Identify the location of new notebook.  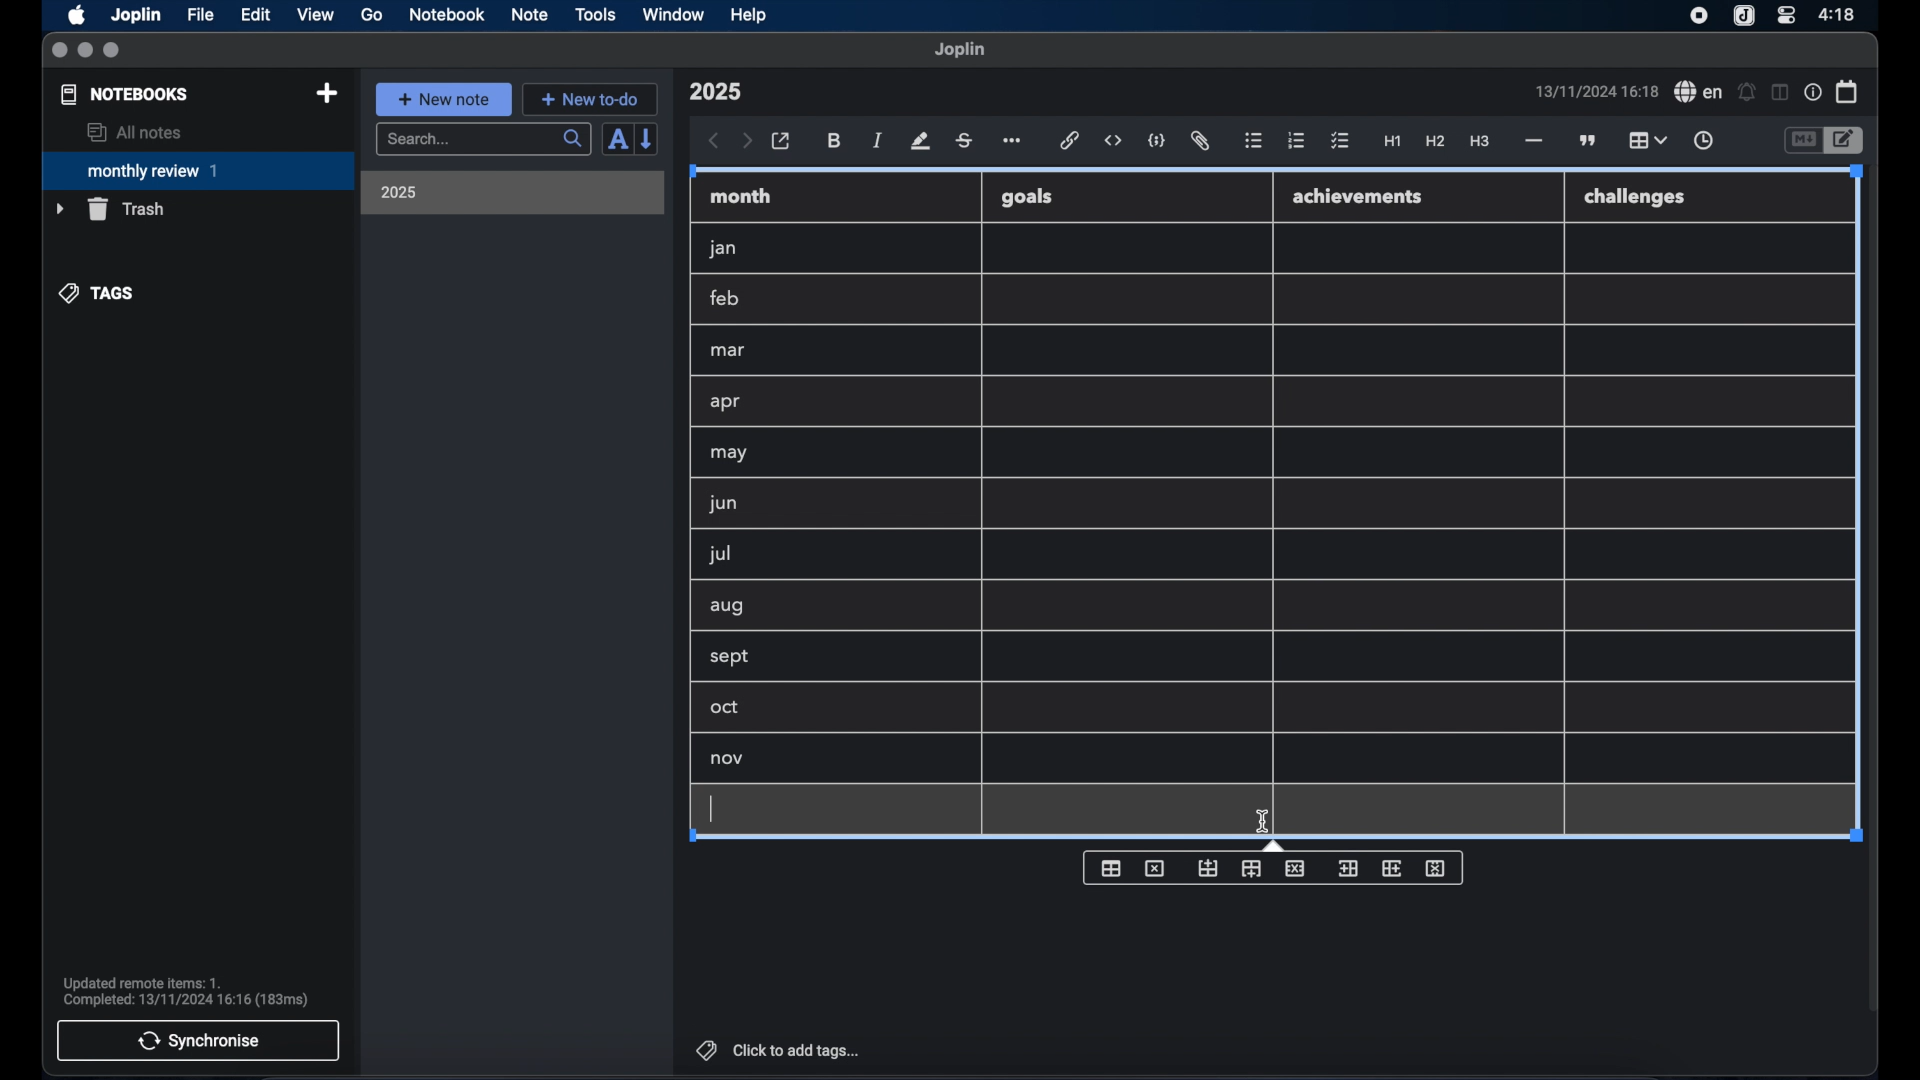
(326, 94).